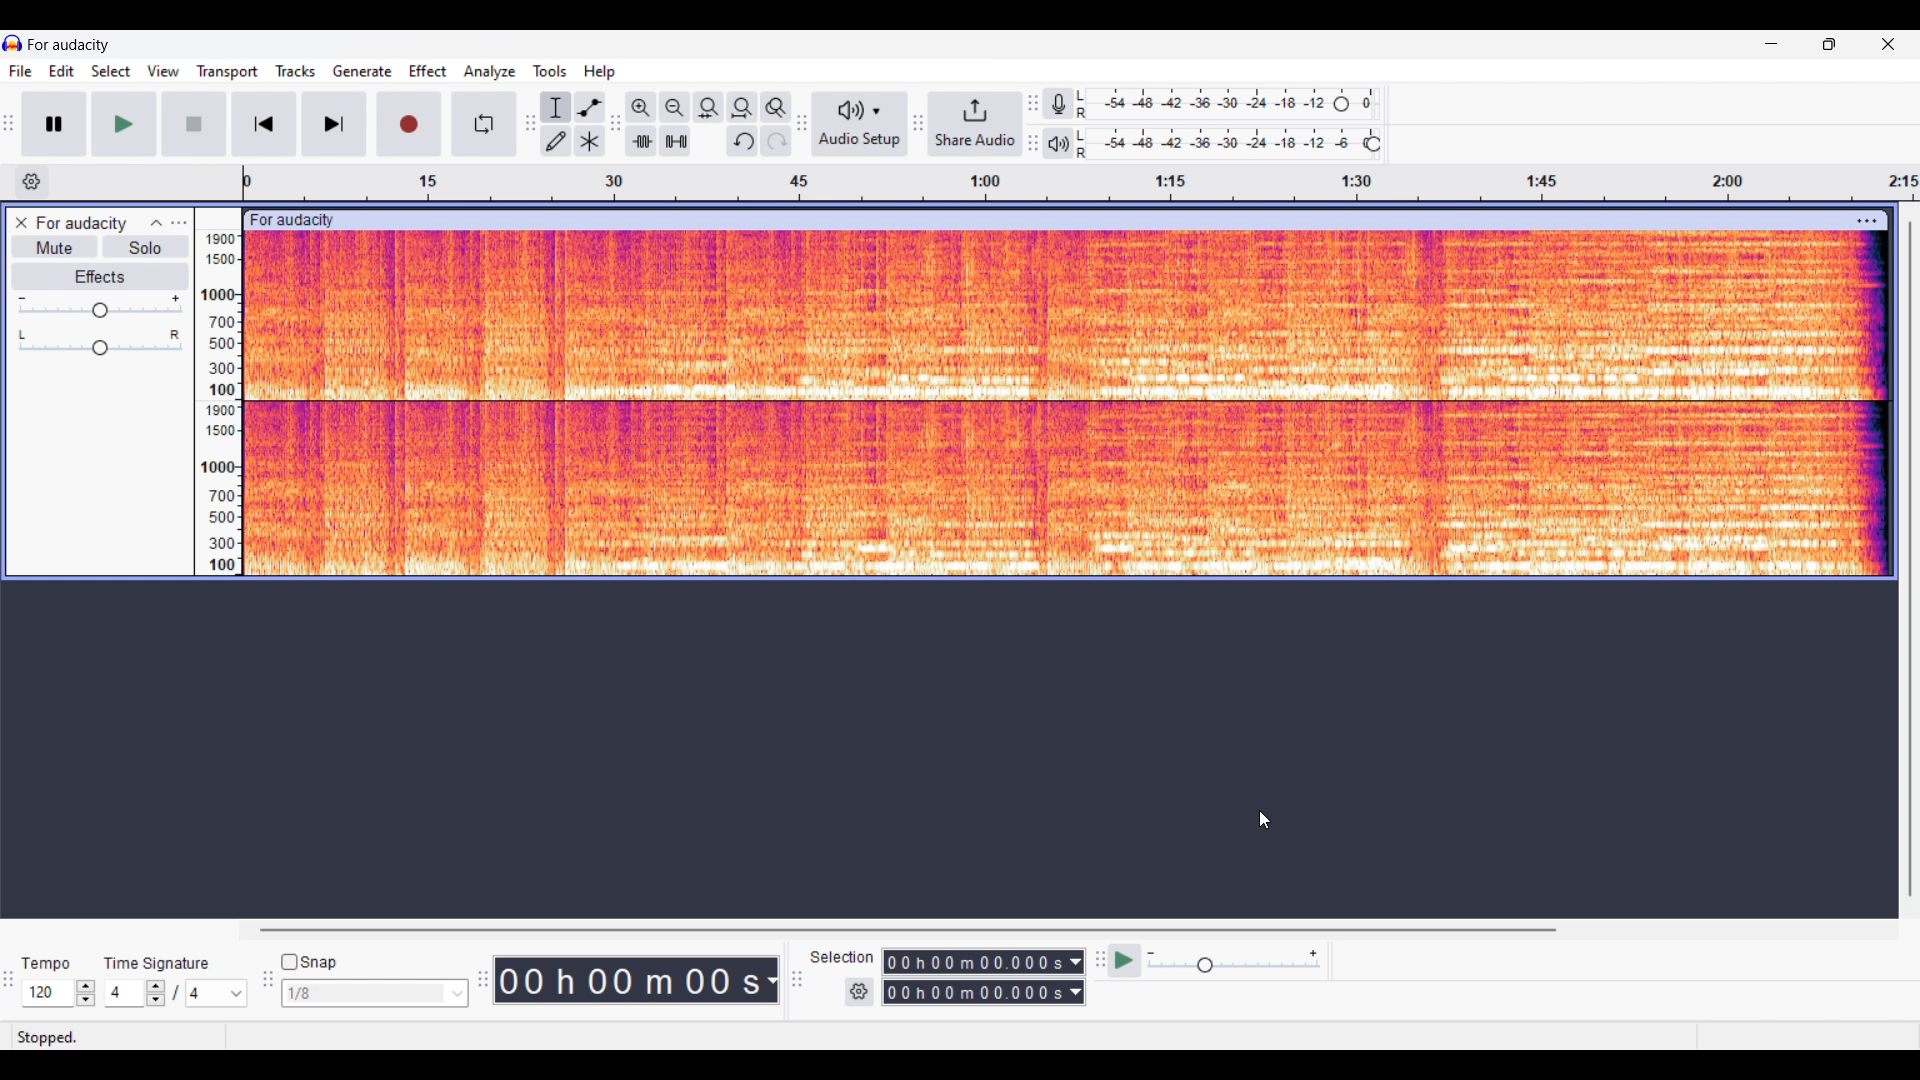 The width and height of the screenshot is (1920, 1080). What do you see at coordinates (912, 930) in the screenshot?
I see `Horizontal slide bar` at bounding box center [912, 930].